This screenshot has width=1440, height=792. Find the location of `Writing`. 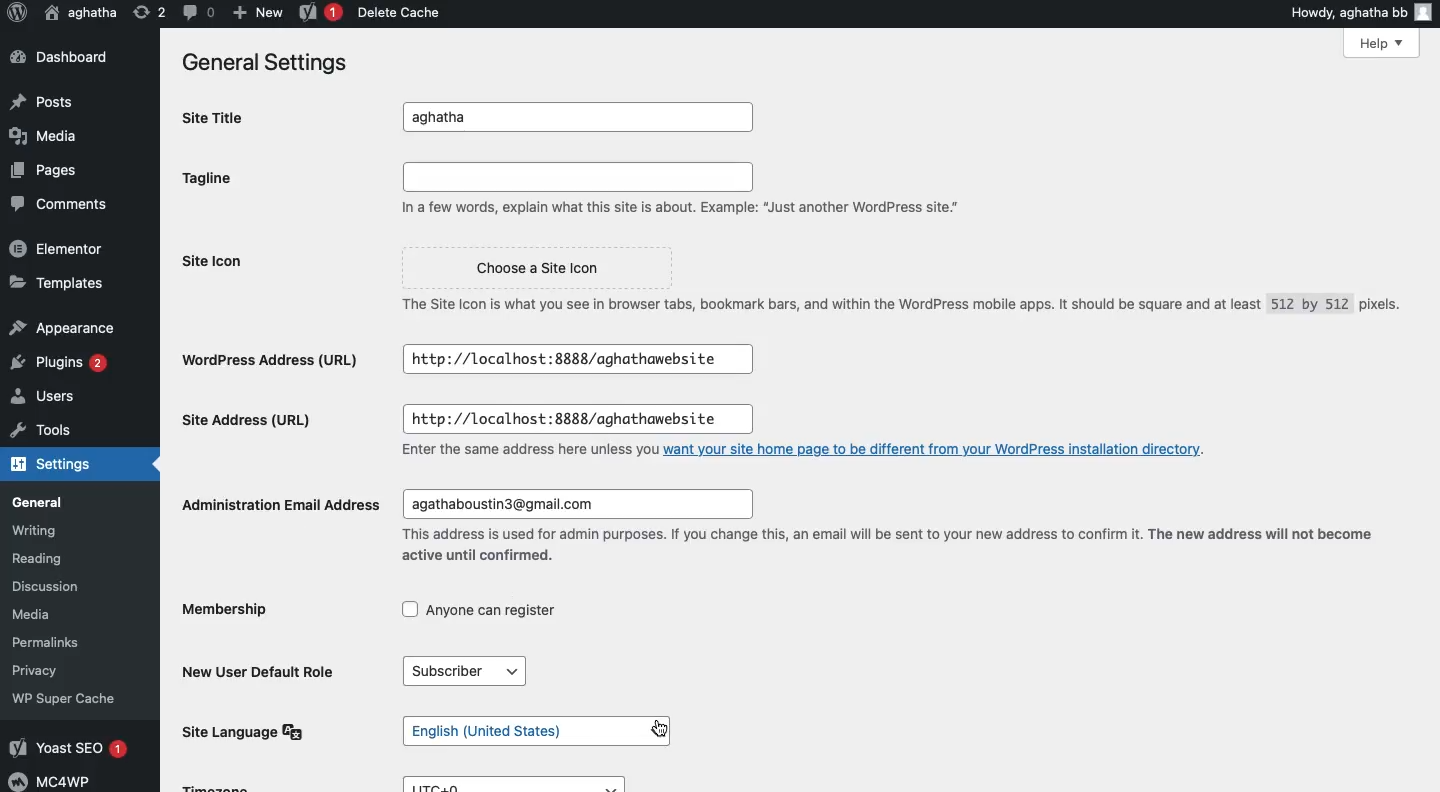

Writing is located at coordinates (45, 530).